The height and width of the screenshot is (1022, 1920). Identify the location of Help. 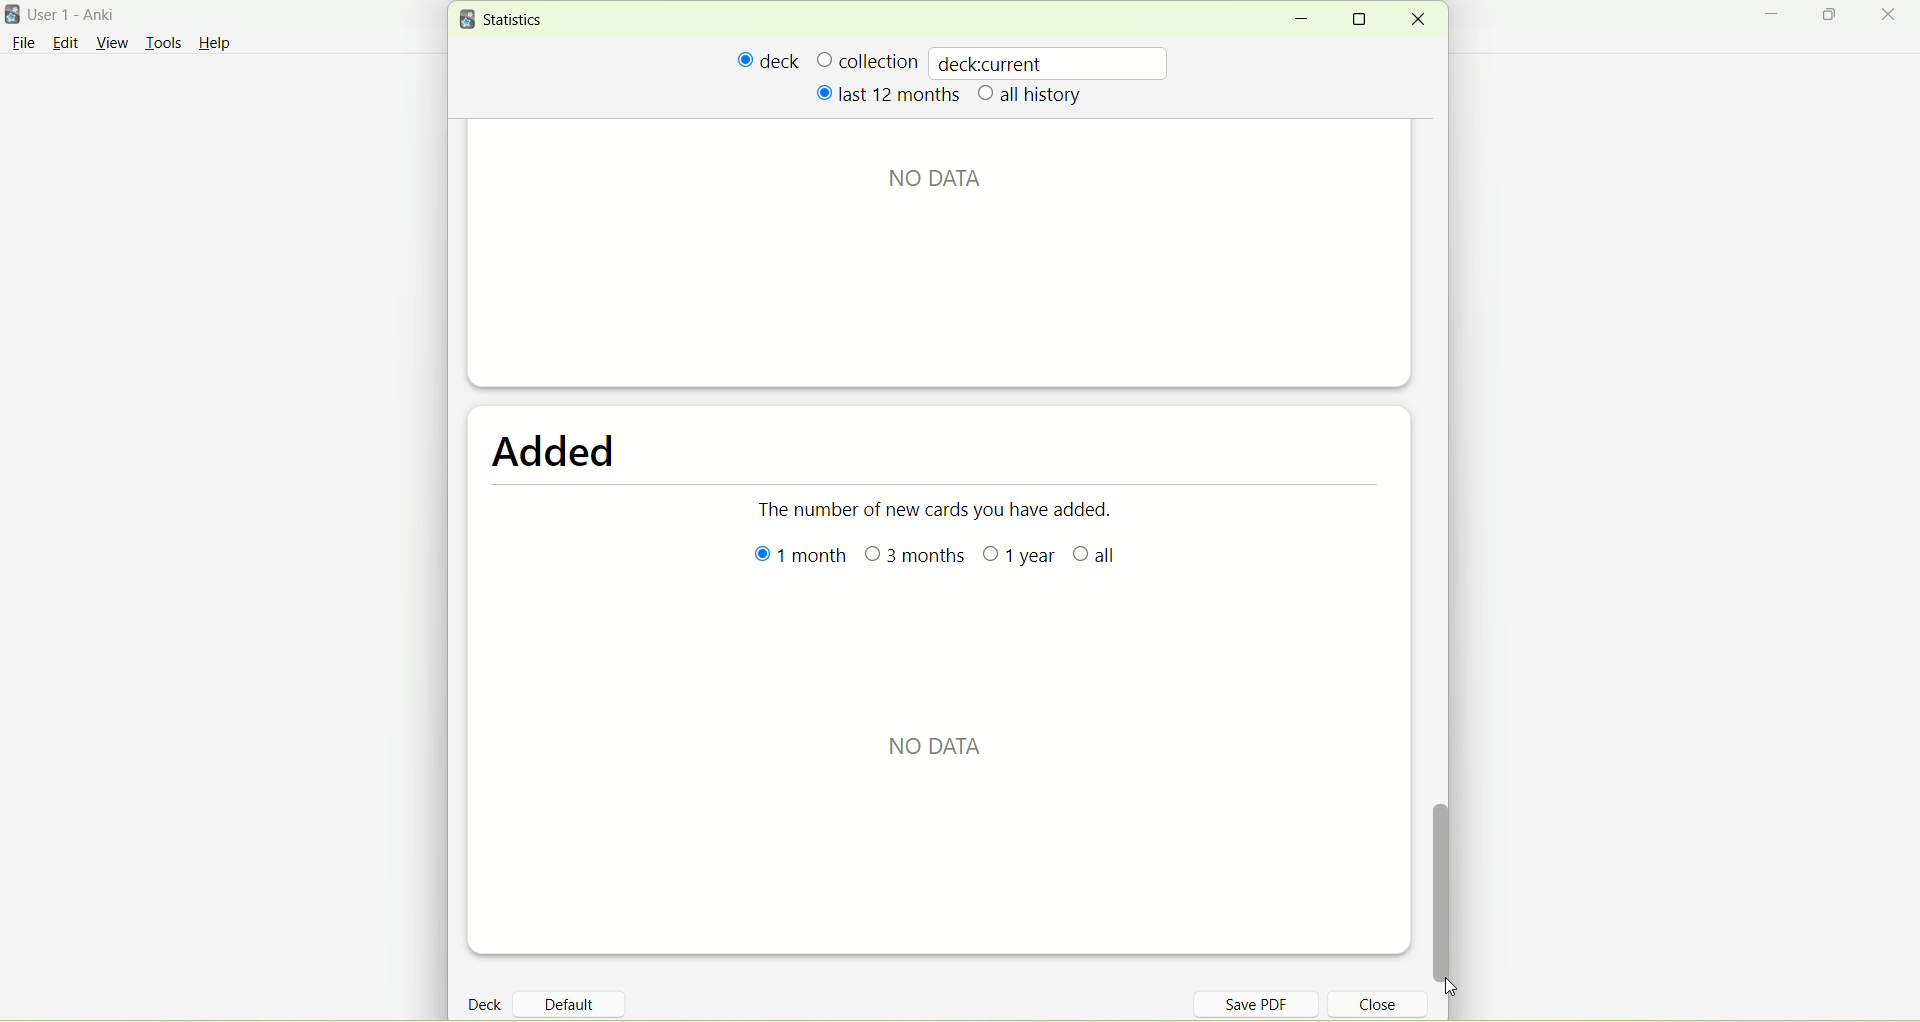
(215, 46).